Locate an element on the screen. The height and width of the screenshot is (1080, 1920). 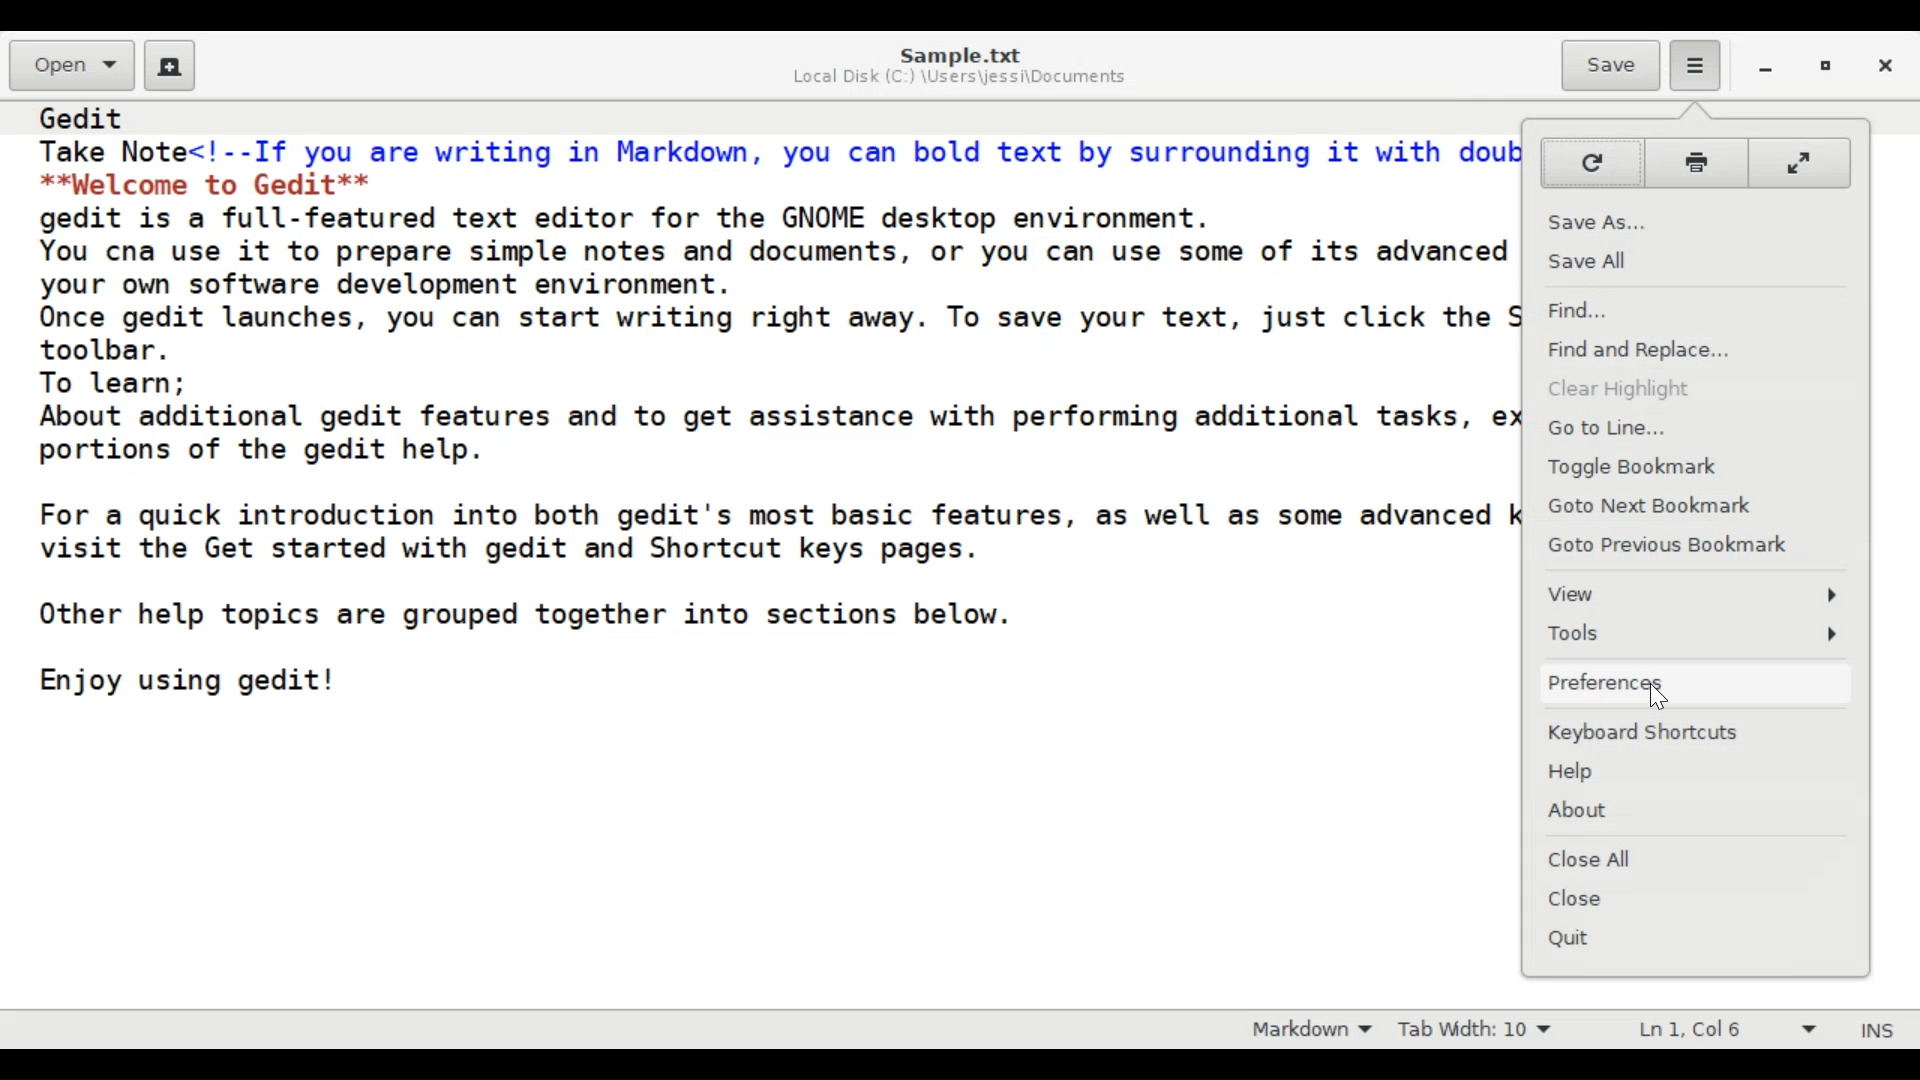
Quit is located at coordinates (1582, 939).